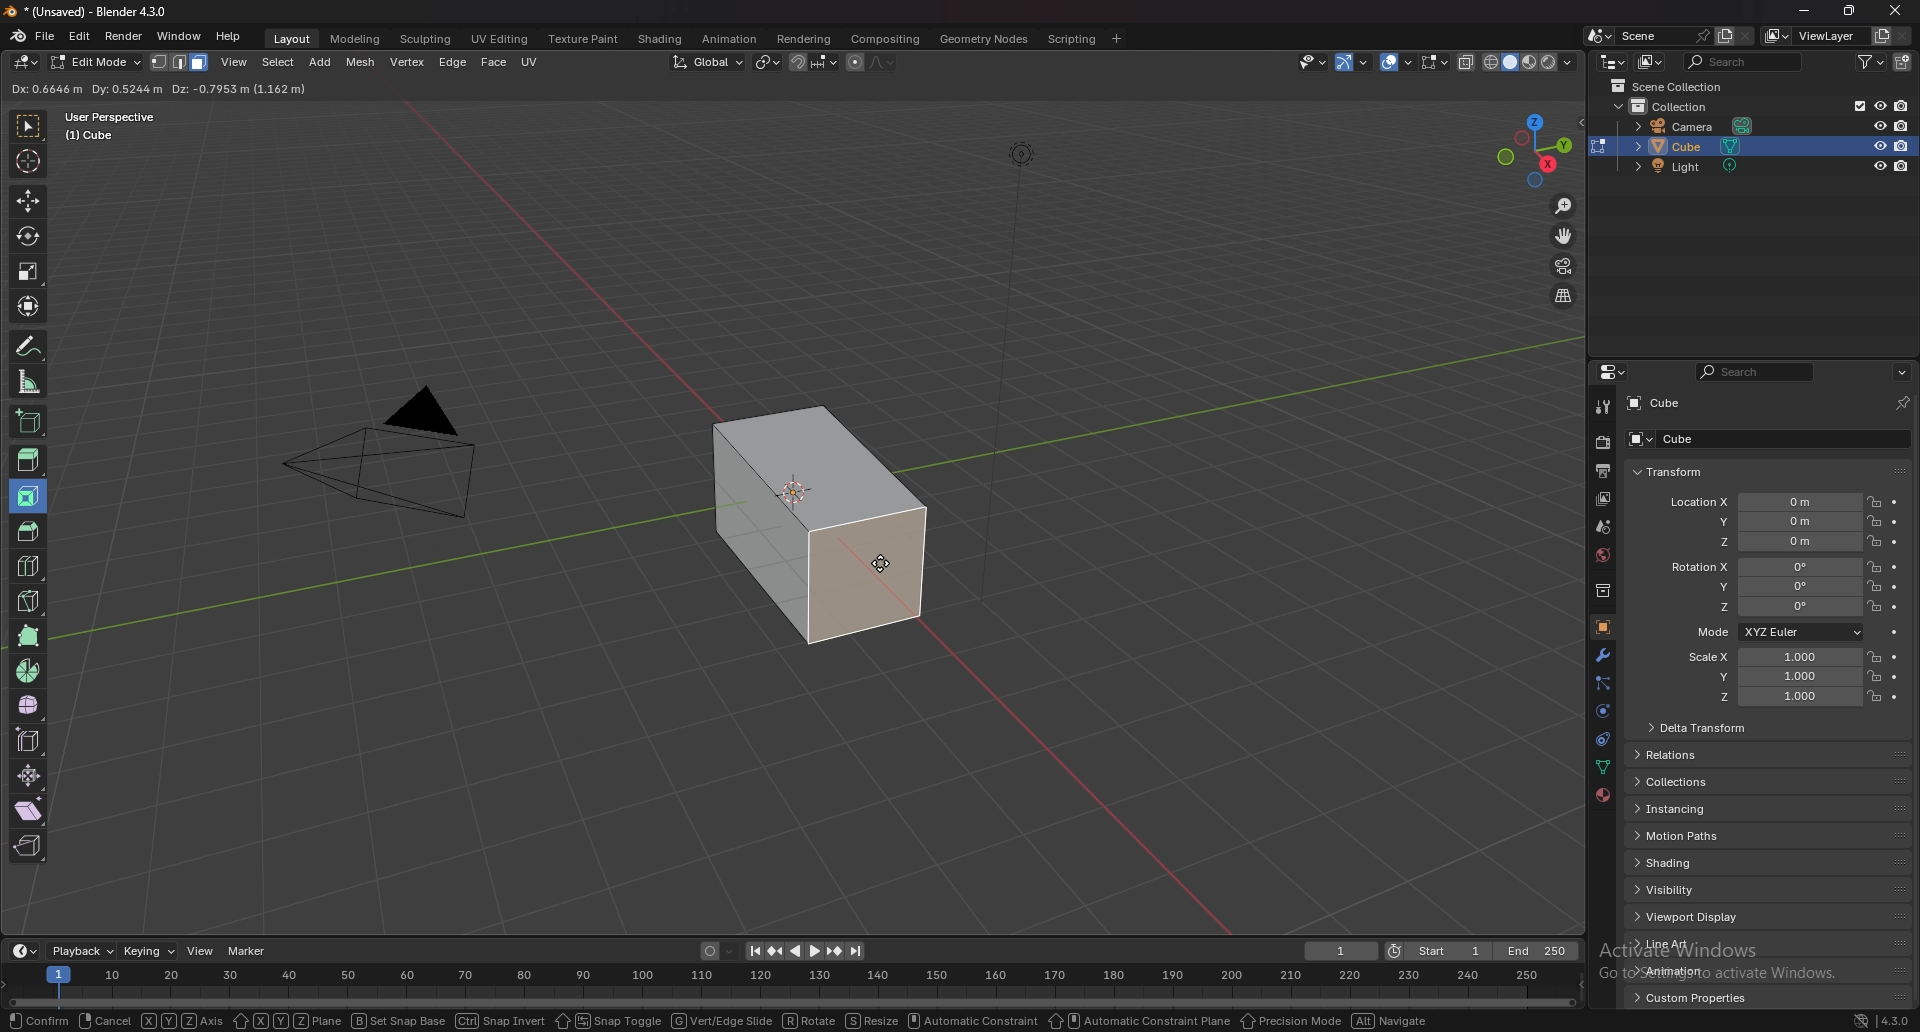 Image resolution: width=1920 pixels, height=1032 pixels. Describe the element at coordinates (45, 36) in the screenshot. I see `file` at that location.